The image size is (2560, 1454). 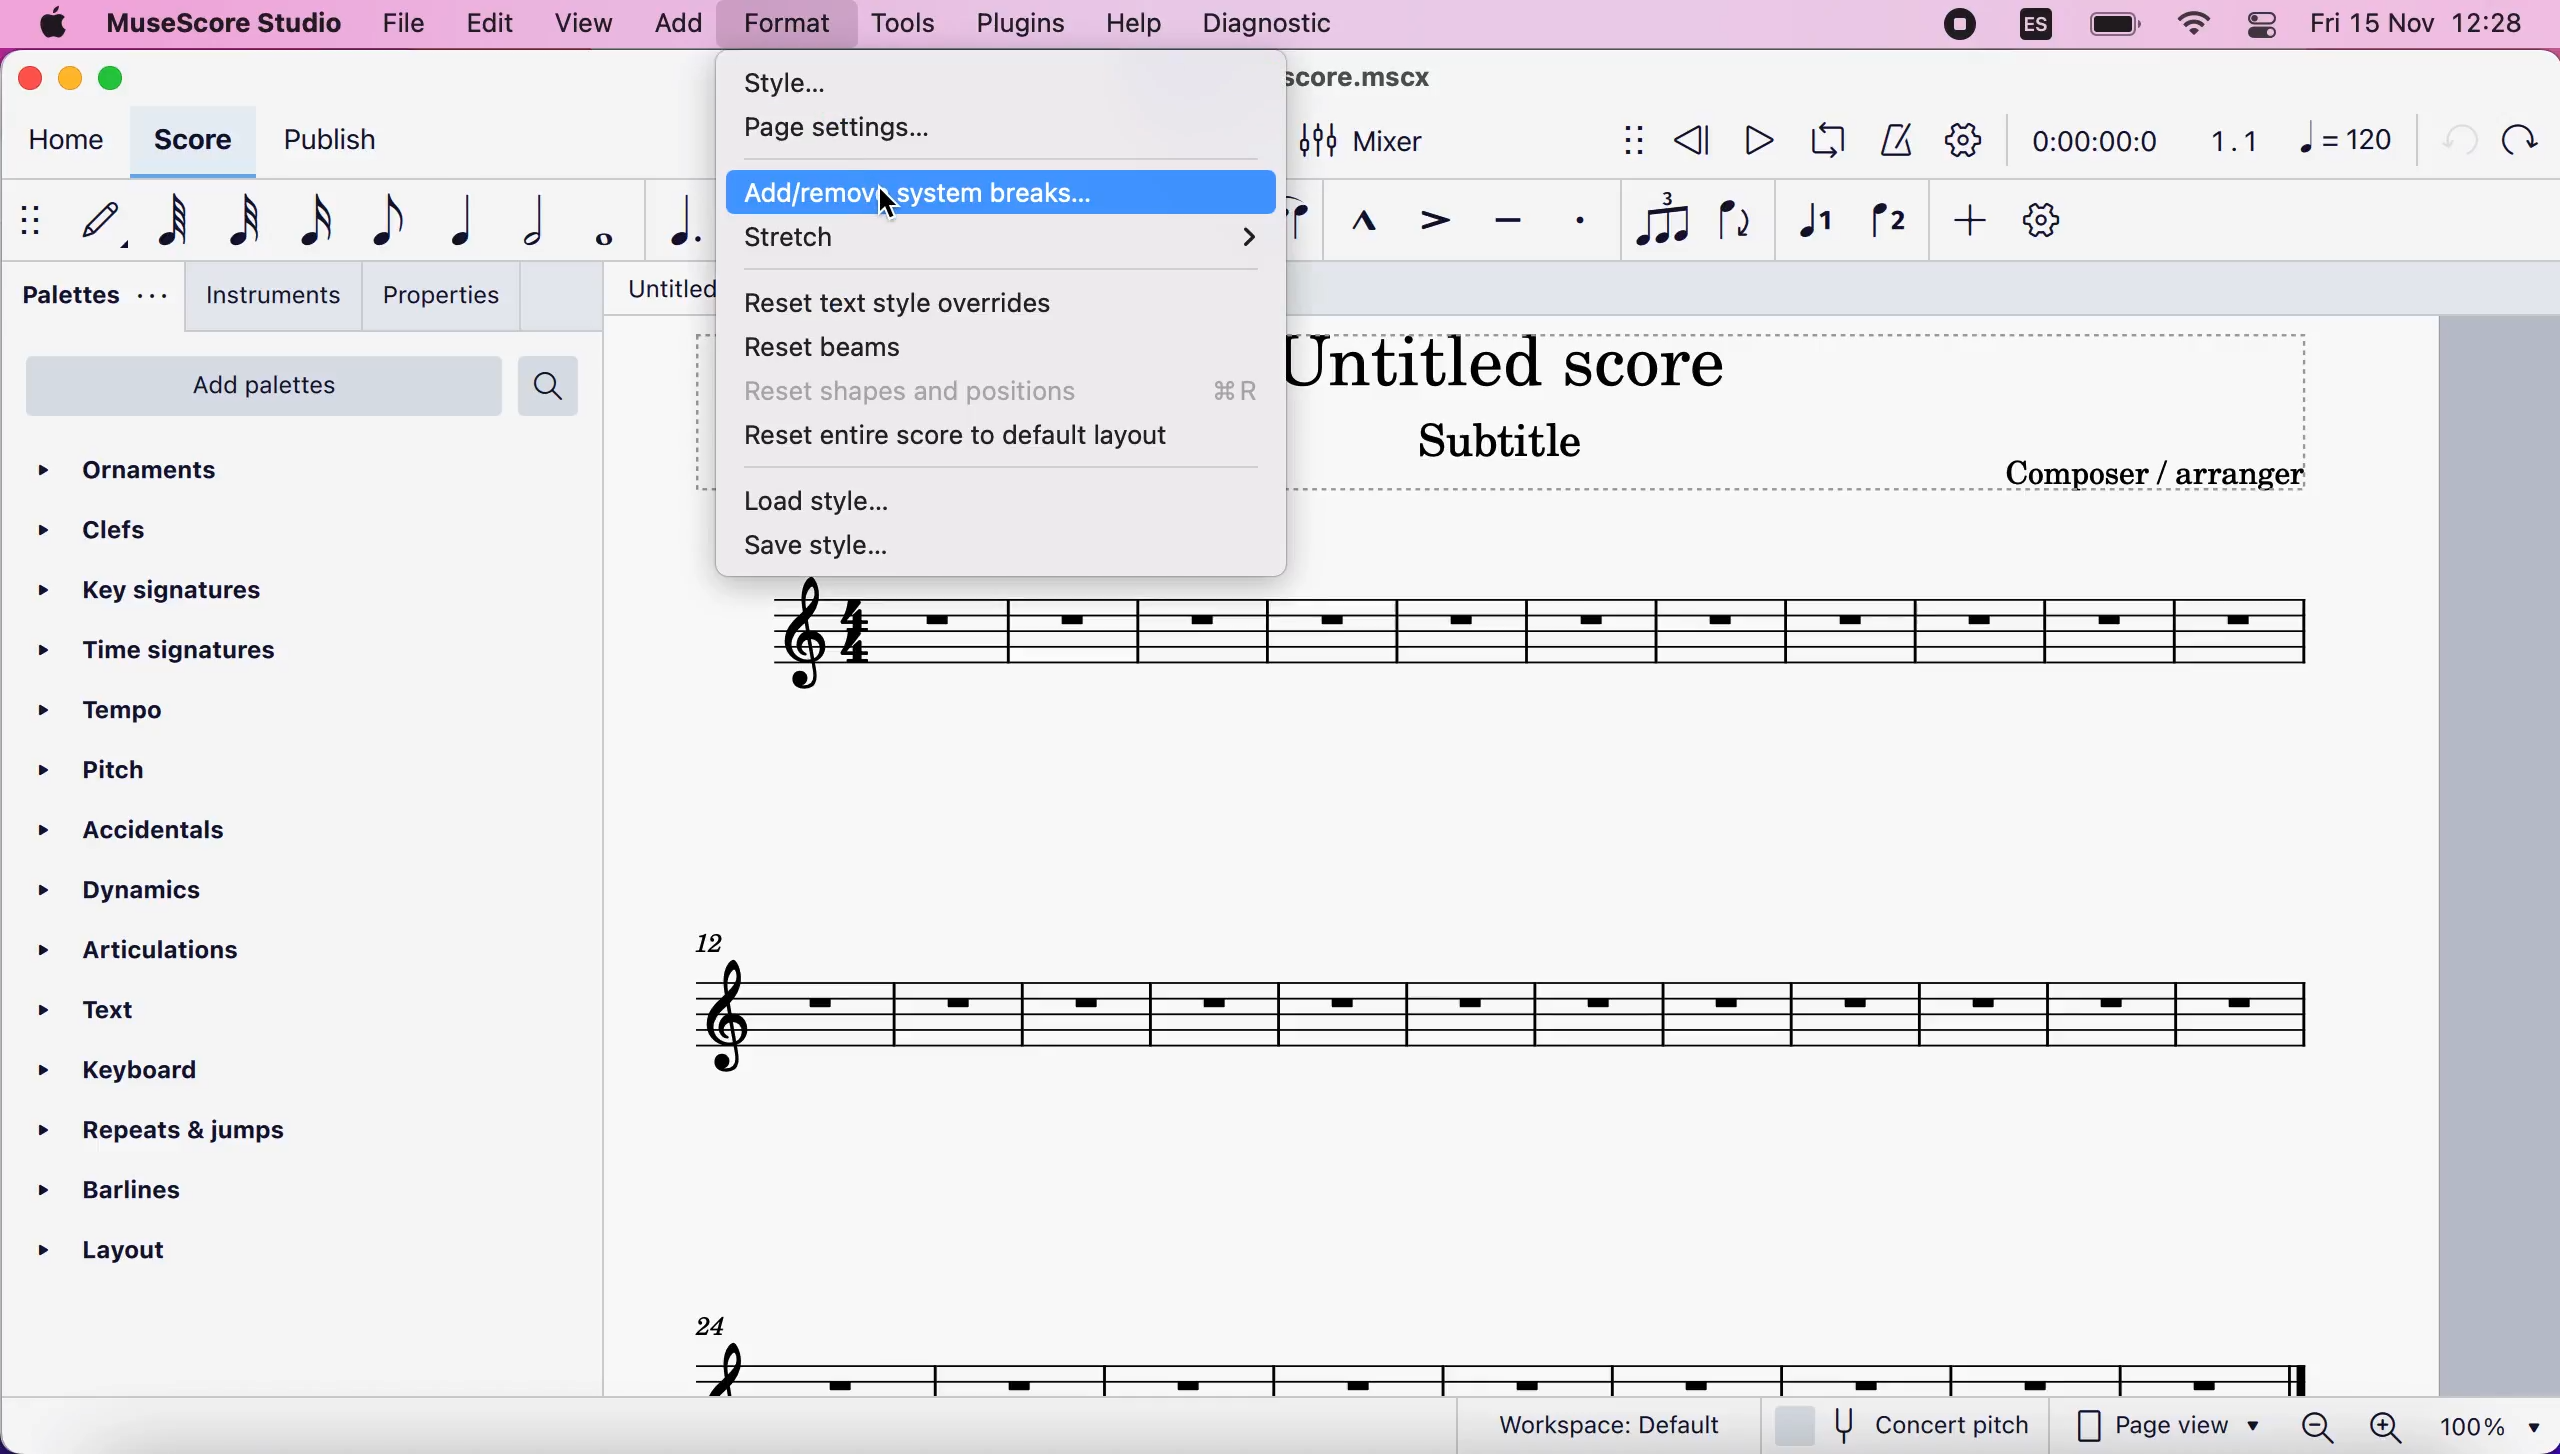 What do you see at coordinates (184, 834) in the screenshot?
I see `accidentals` at bounding box center [184, 834].